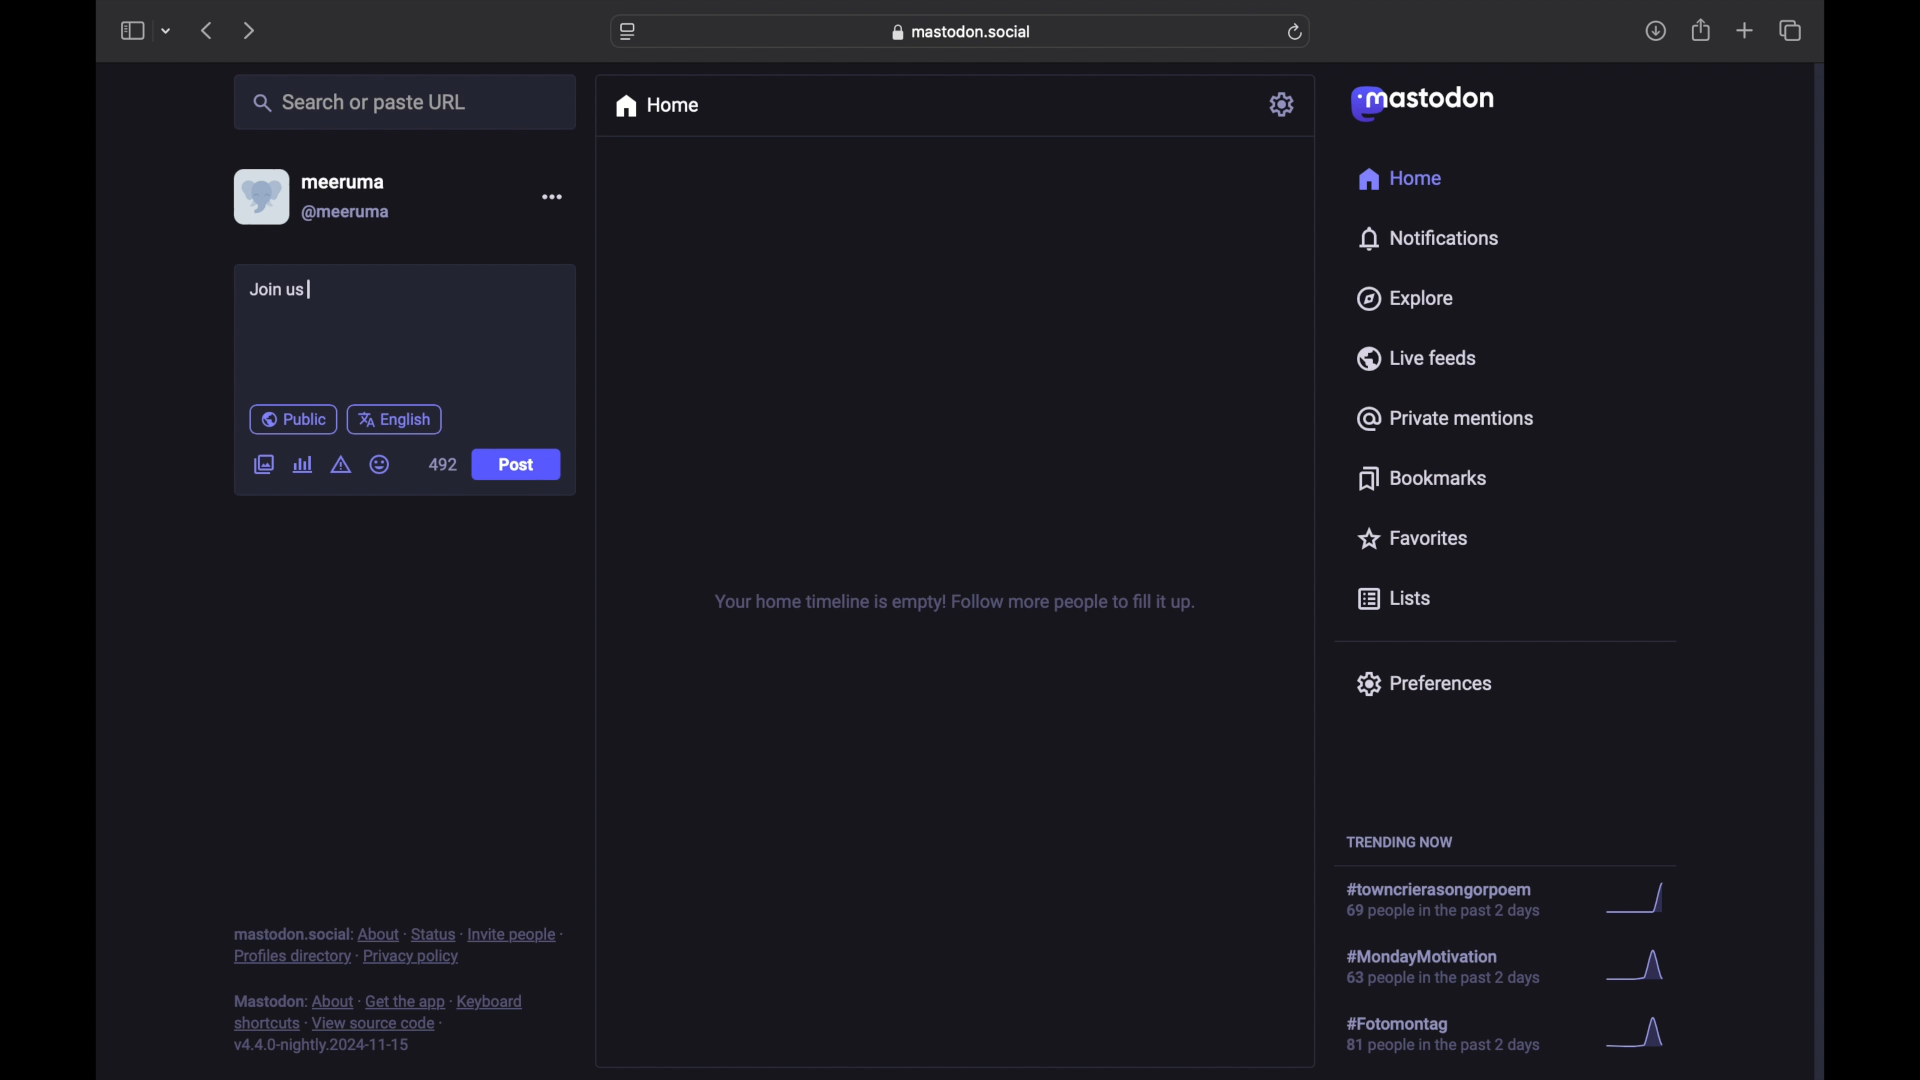 The width and height of the screenshot is (1920, 1080). Describe the element at coordinates (1420, 102) in the screenshot. I see `mastodon` at that location.